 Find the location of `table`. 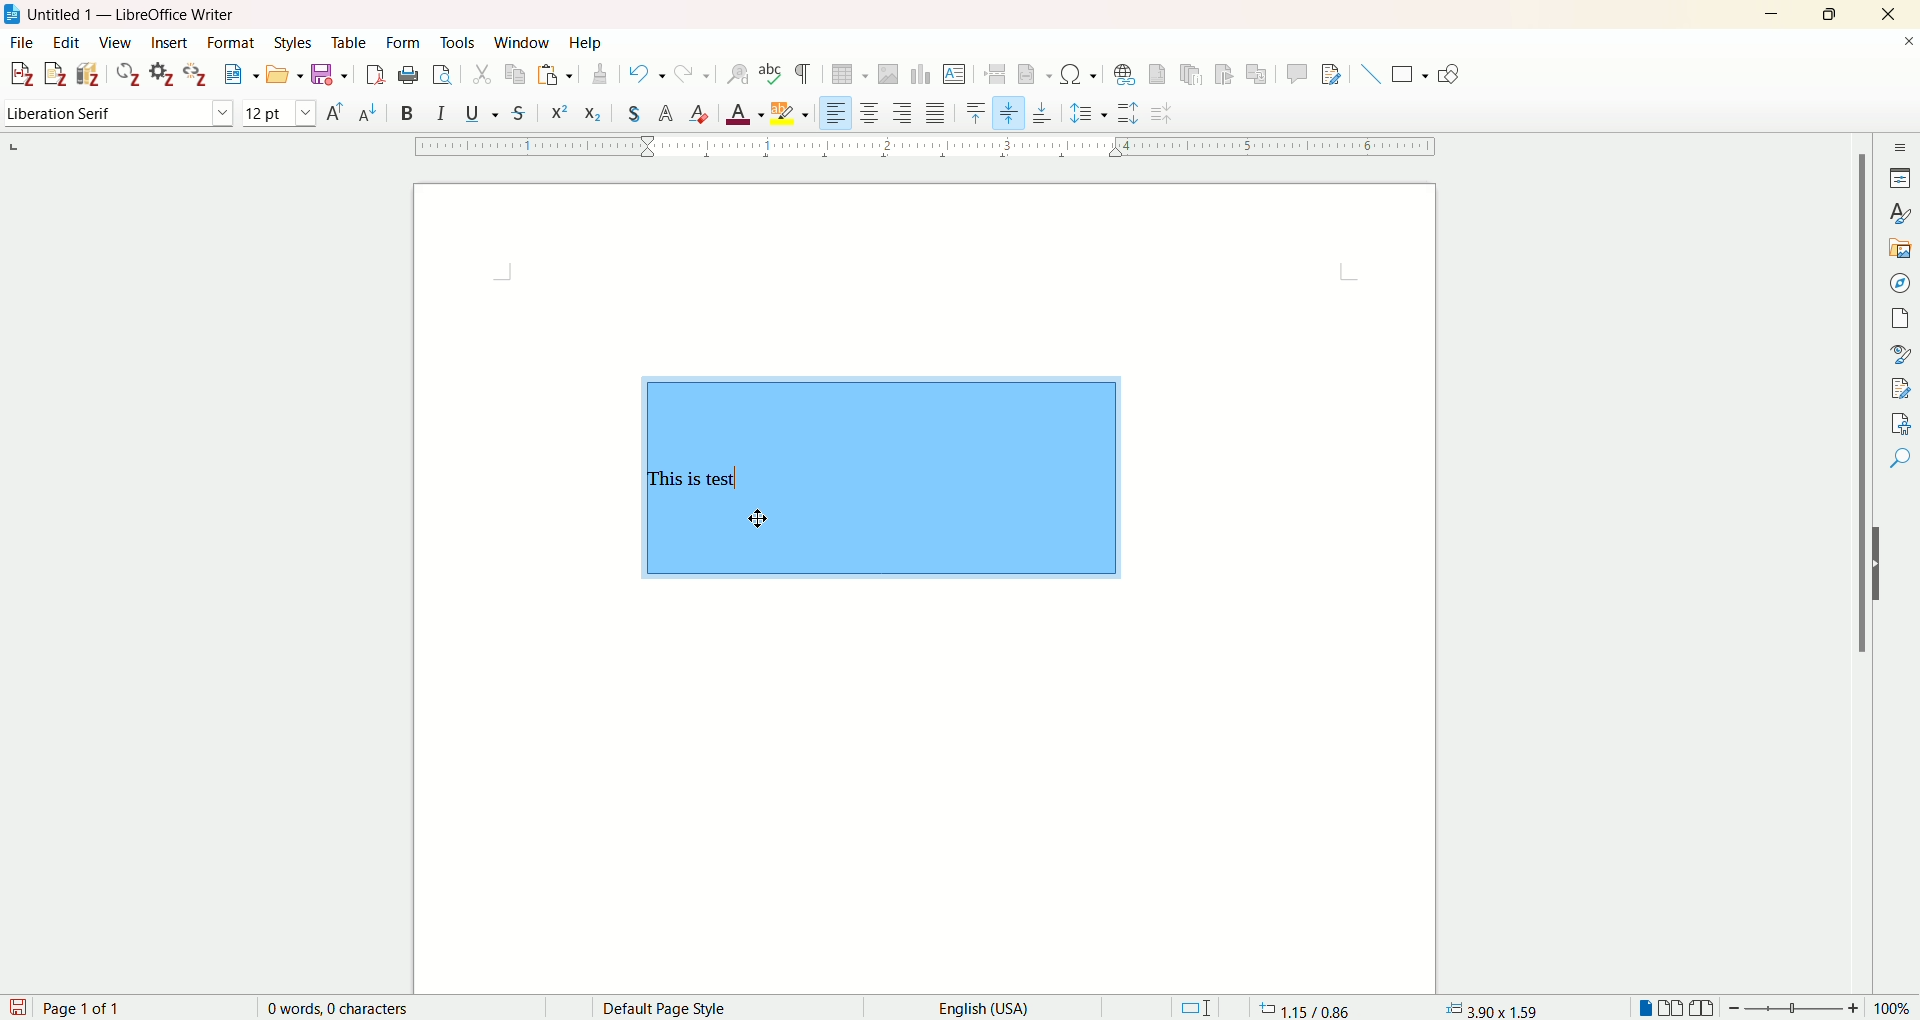

table is located at coordinates (349, 42).